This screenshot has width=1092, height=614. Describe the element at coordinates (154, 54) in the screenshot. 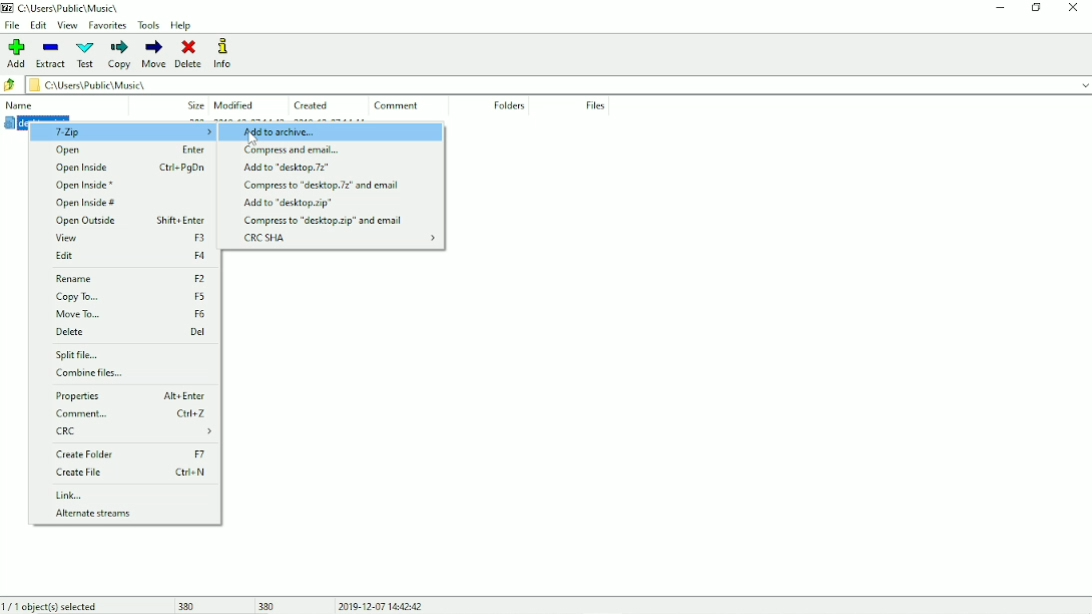

I see `Move` at that location.